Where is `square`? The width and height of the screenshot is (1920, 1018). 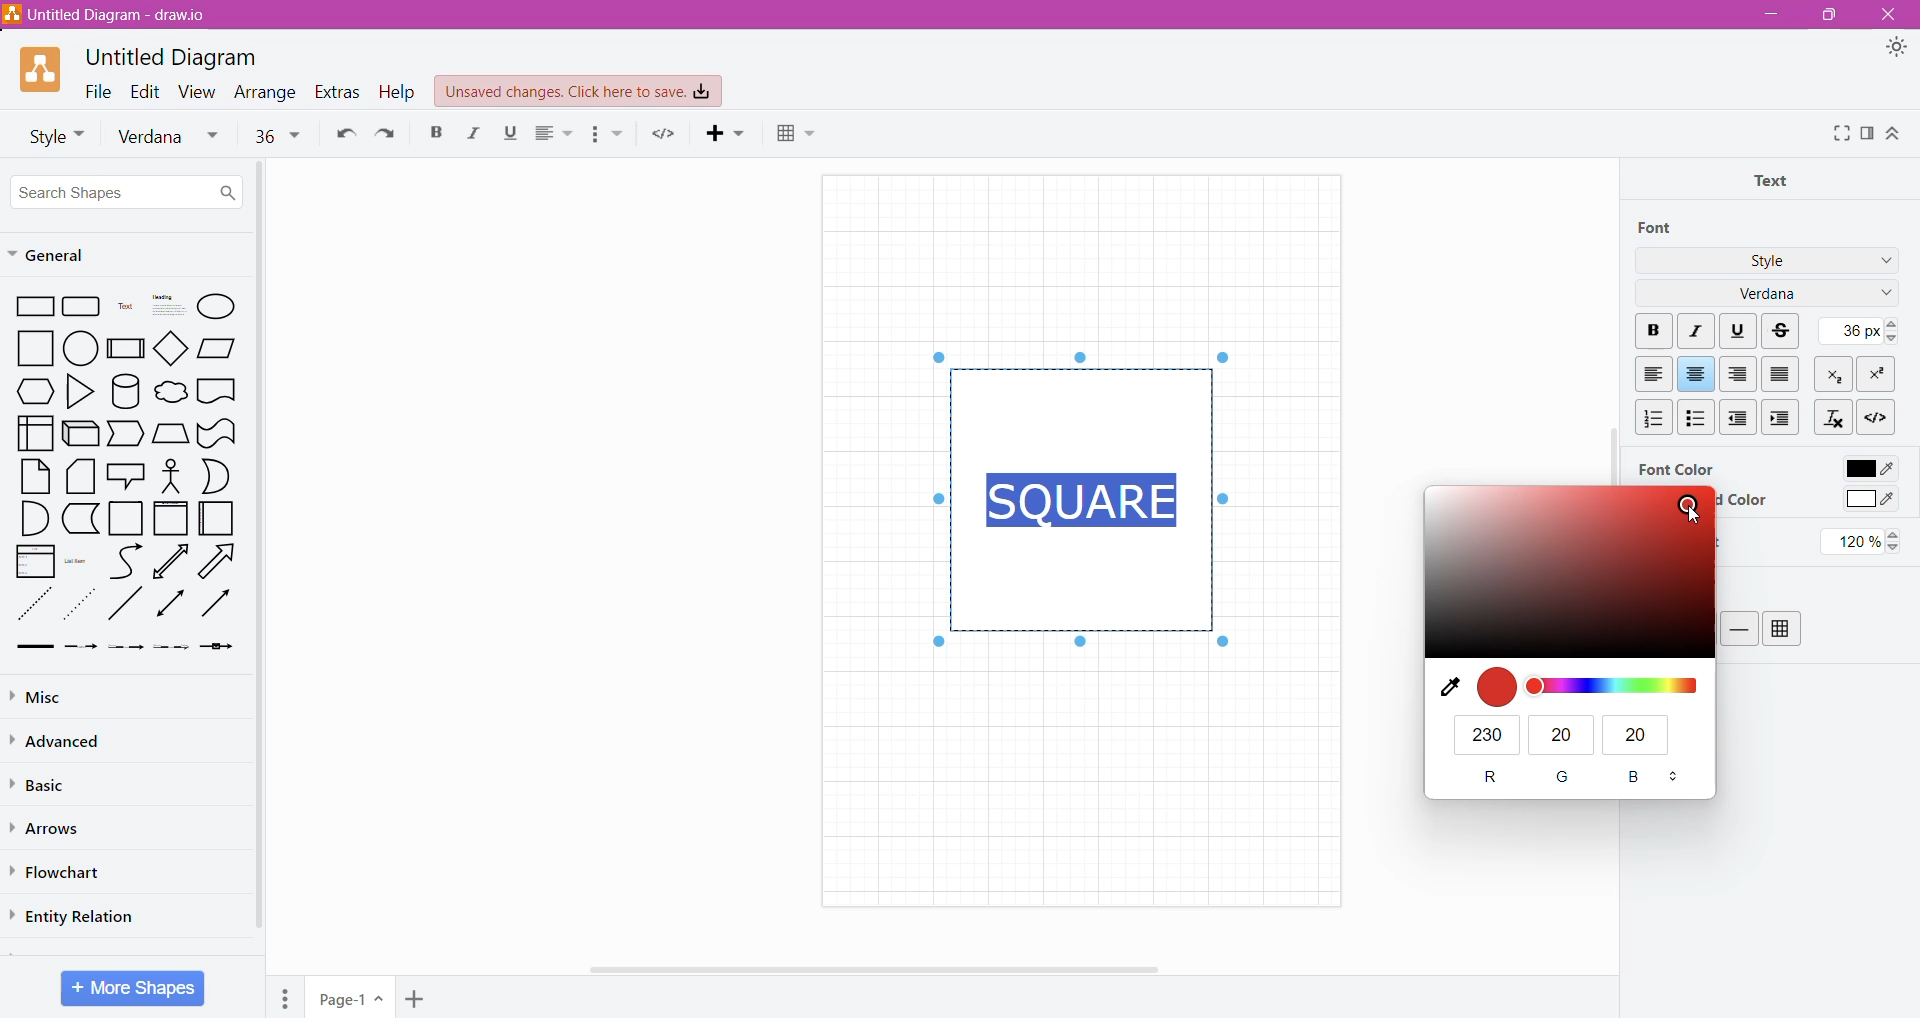 square is located at coordinates (29, 348).